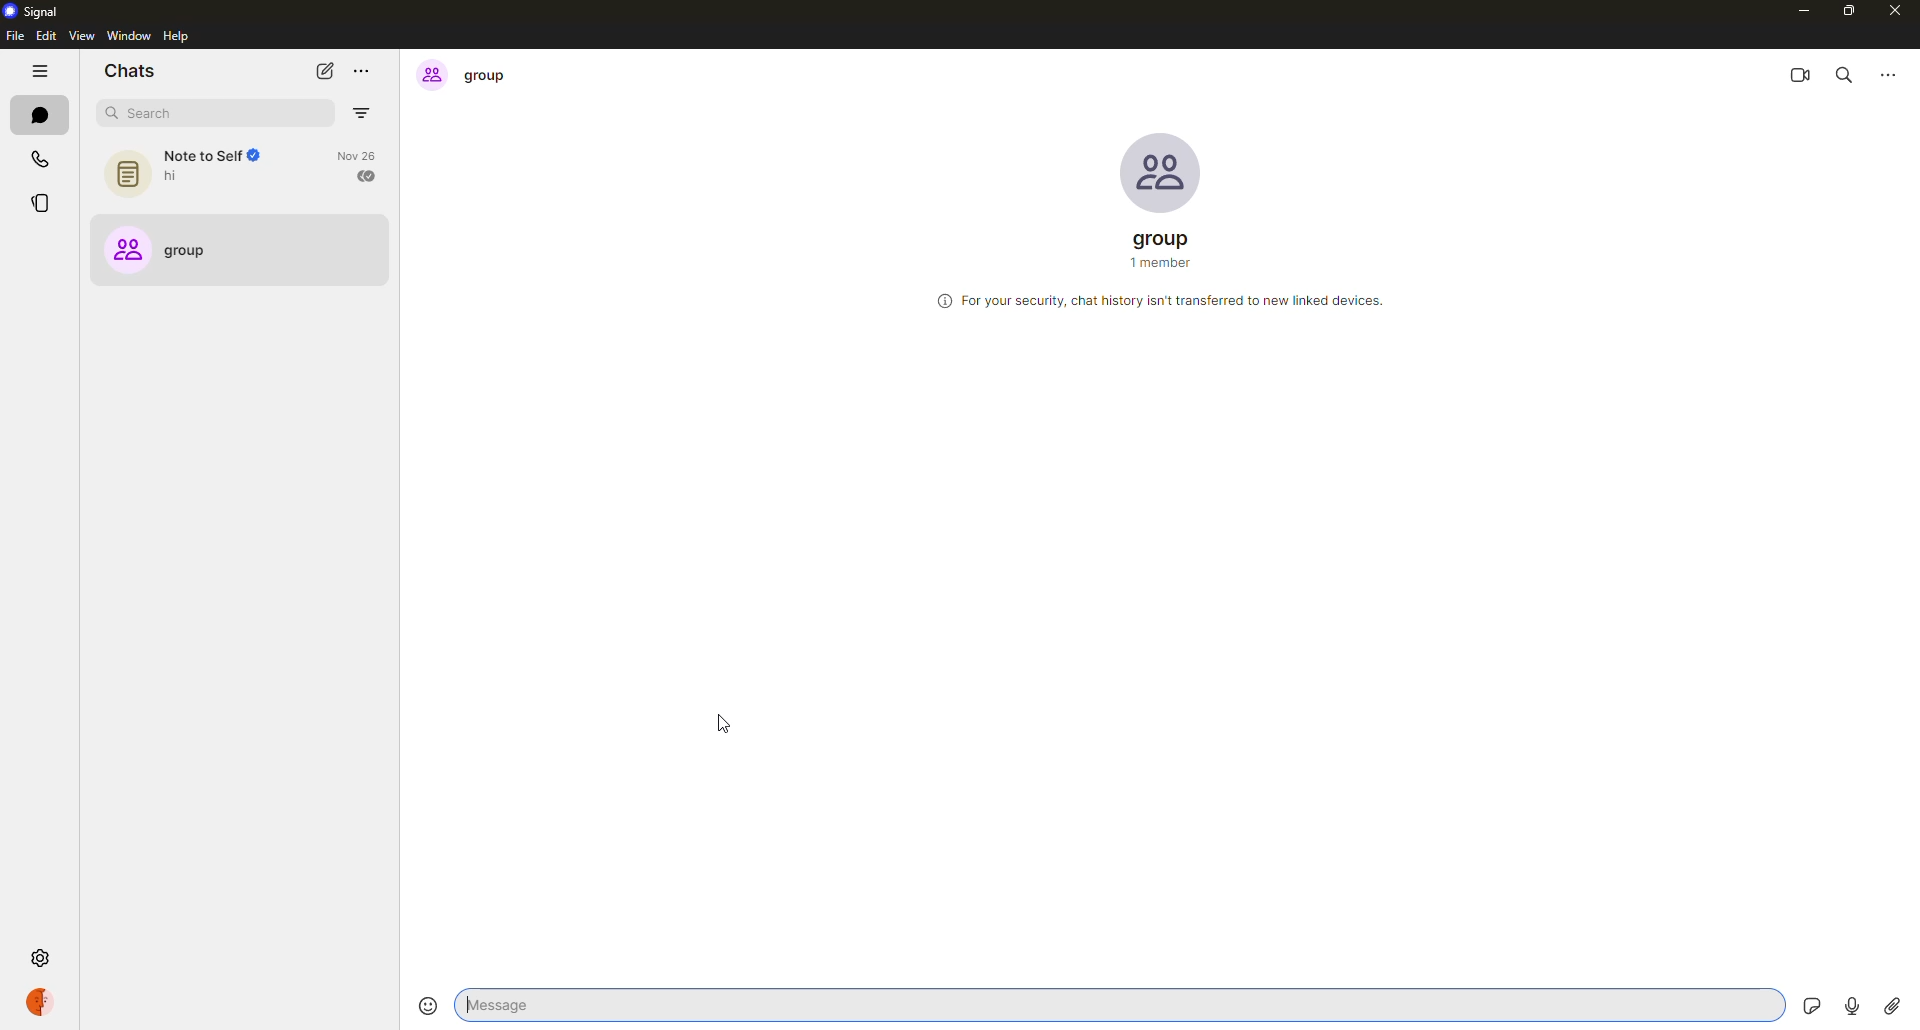 Image resolution: width=1920 pixels, height=1030 pixels. What do you see at coordinates (1162, 171) in the screenshot?
I see `profile pic` at bounding box center [1162, 171].